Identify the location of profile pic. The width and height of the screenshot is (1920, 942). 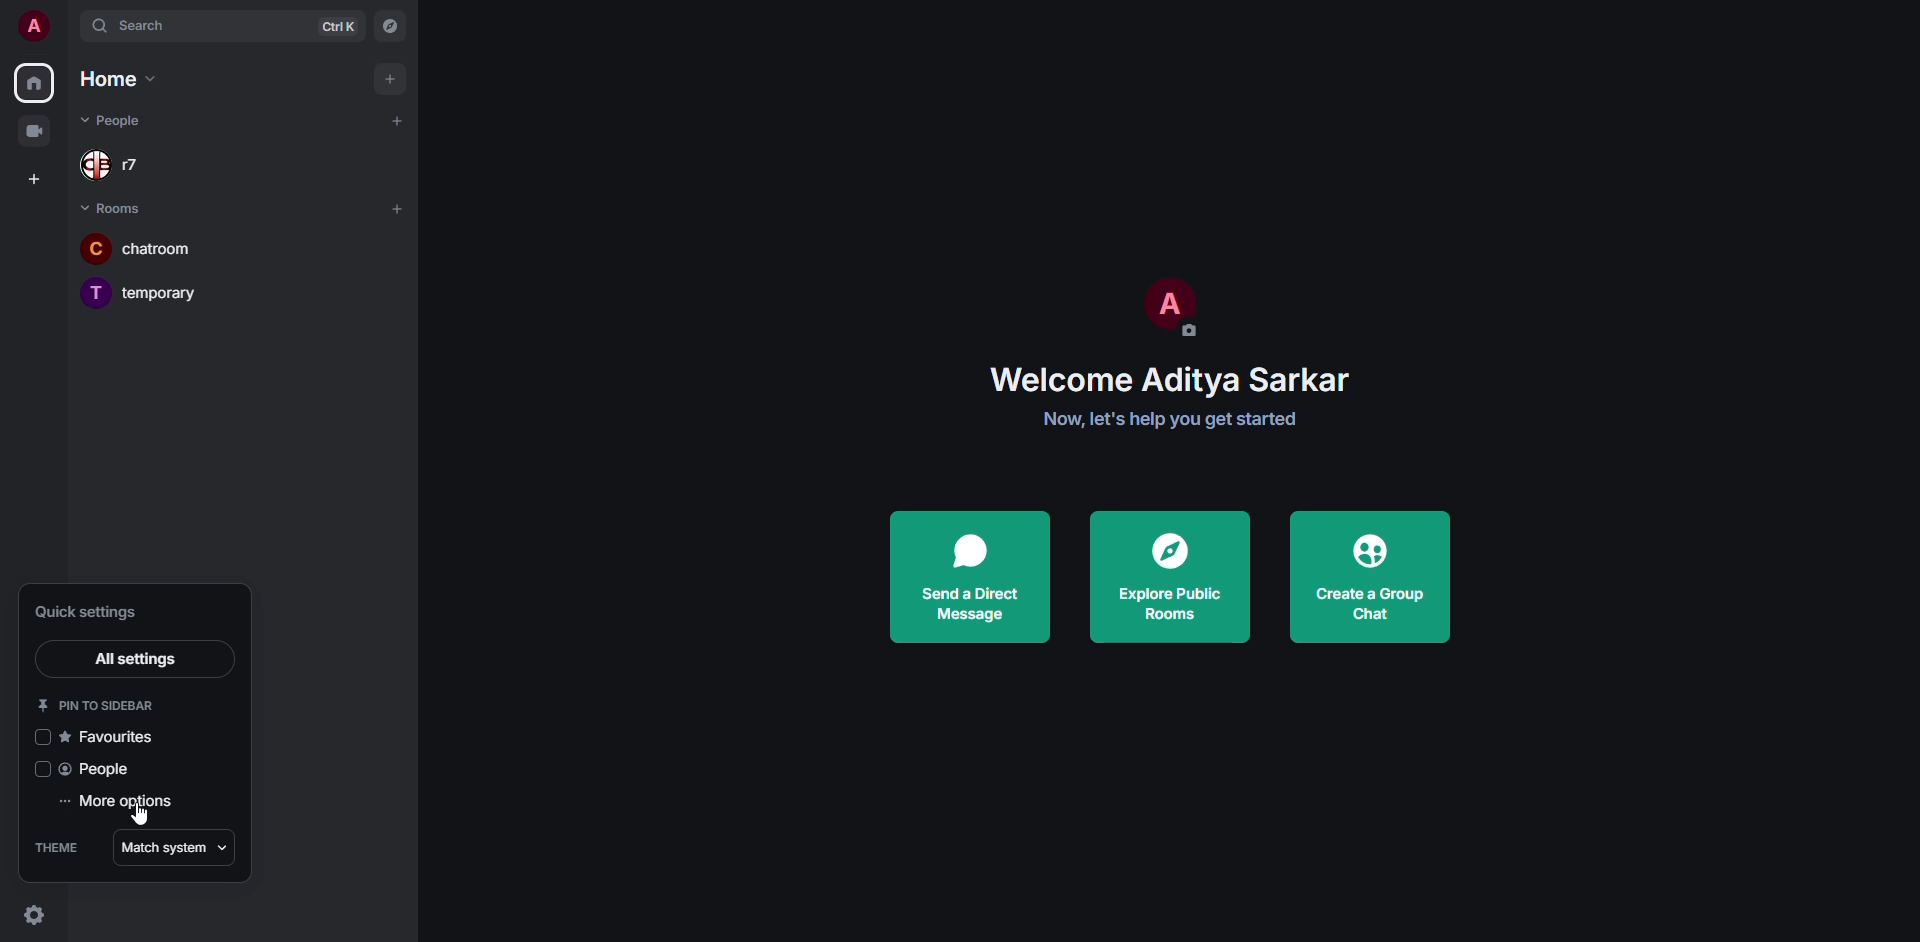
(1166, 309).